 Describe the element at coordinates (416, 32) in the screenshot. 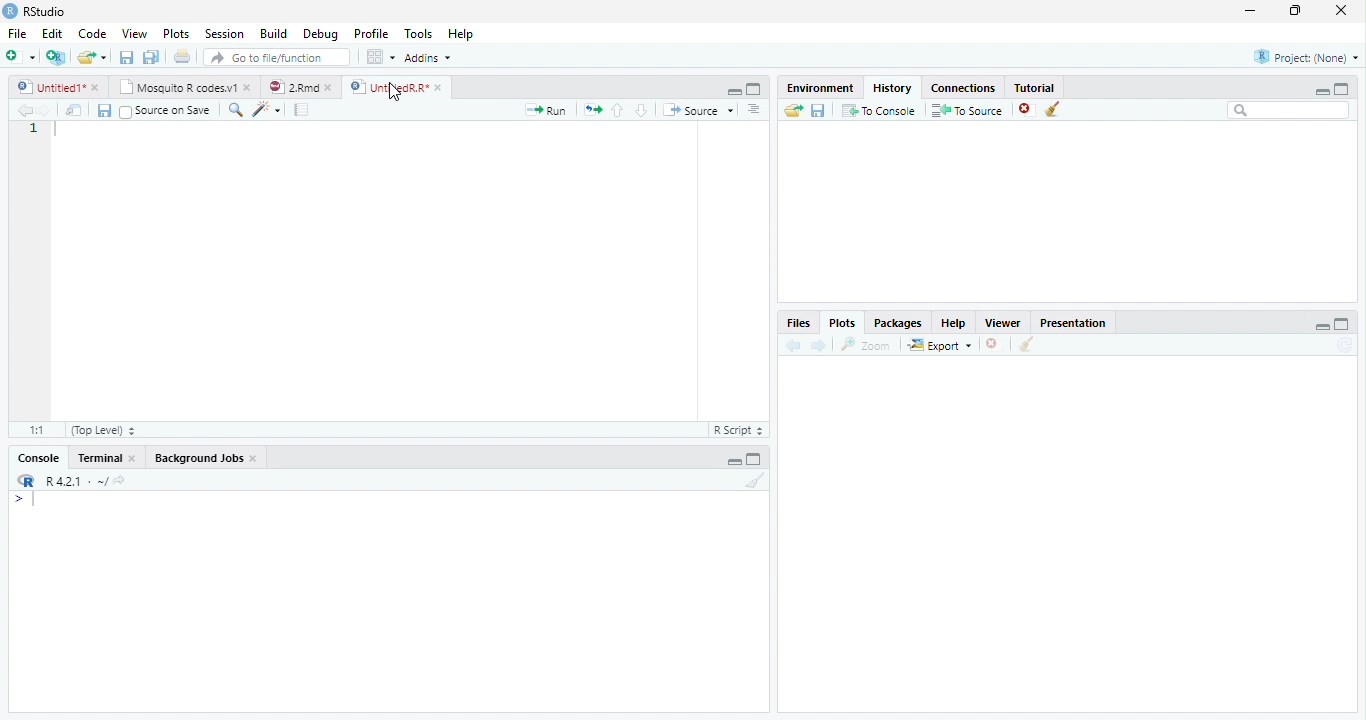

I see `Tools` at that location.